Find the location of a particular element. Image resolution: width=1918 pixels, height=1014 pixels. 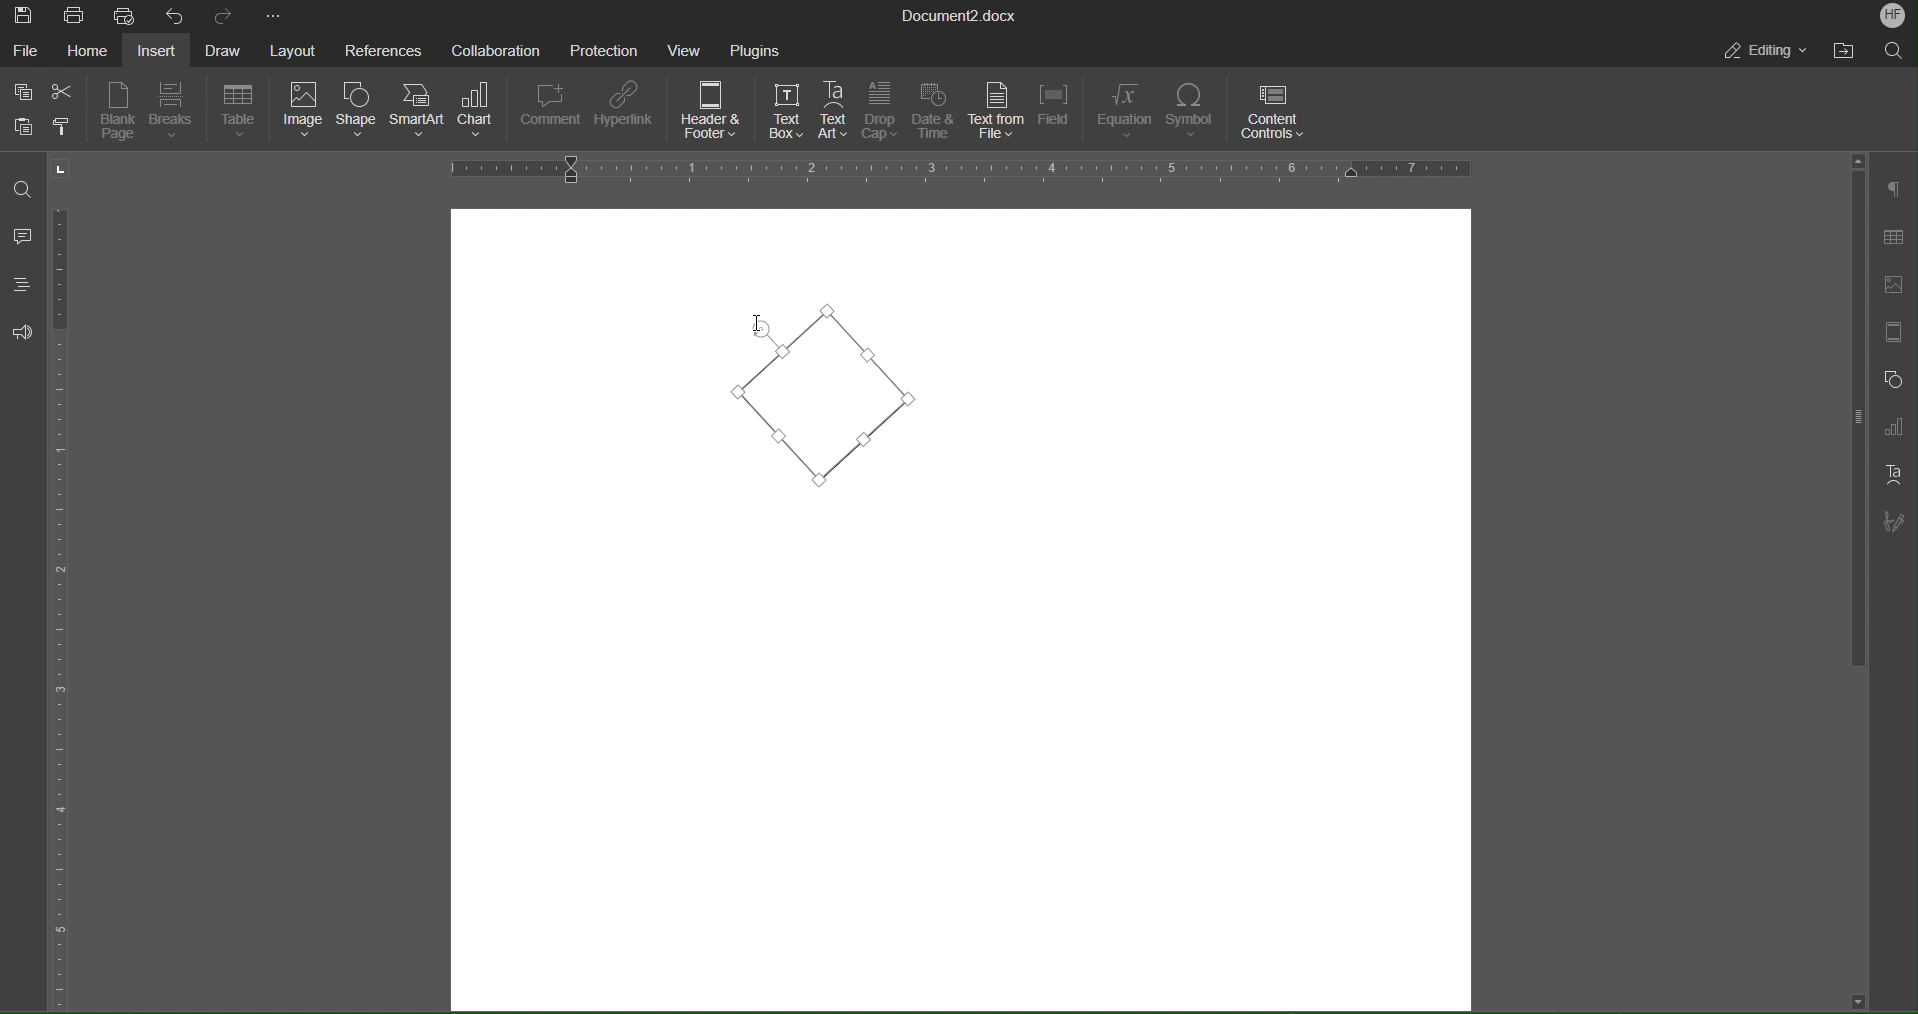

Textbox rotated 45 degrees is located at coordinates (826, 398).